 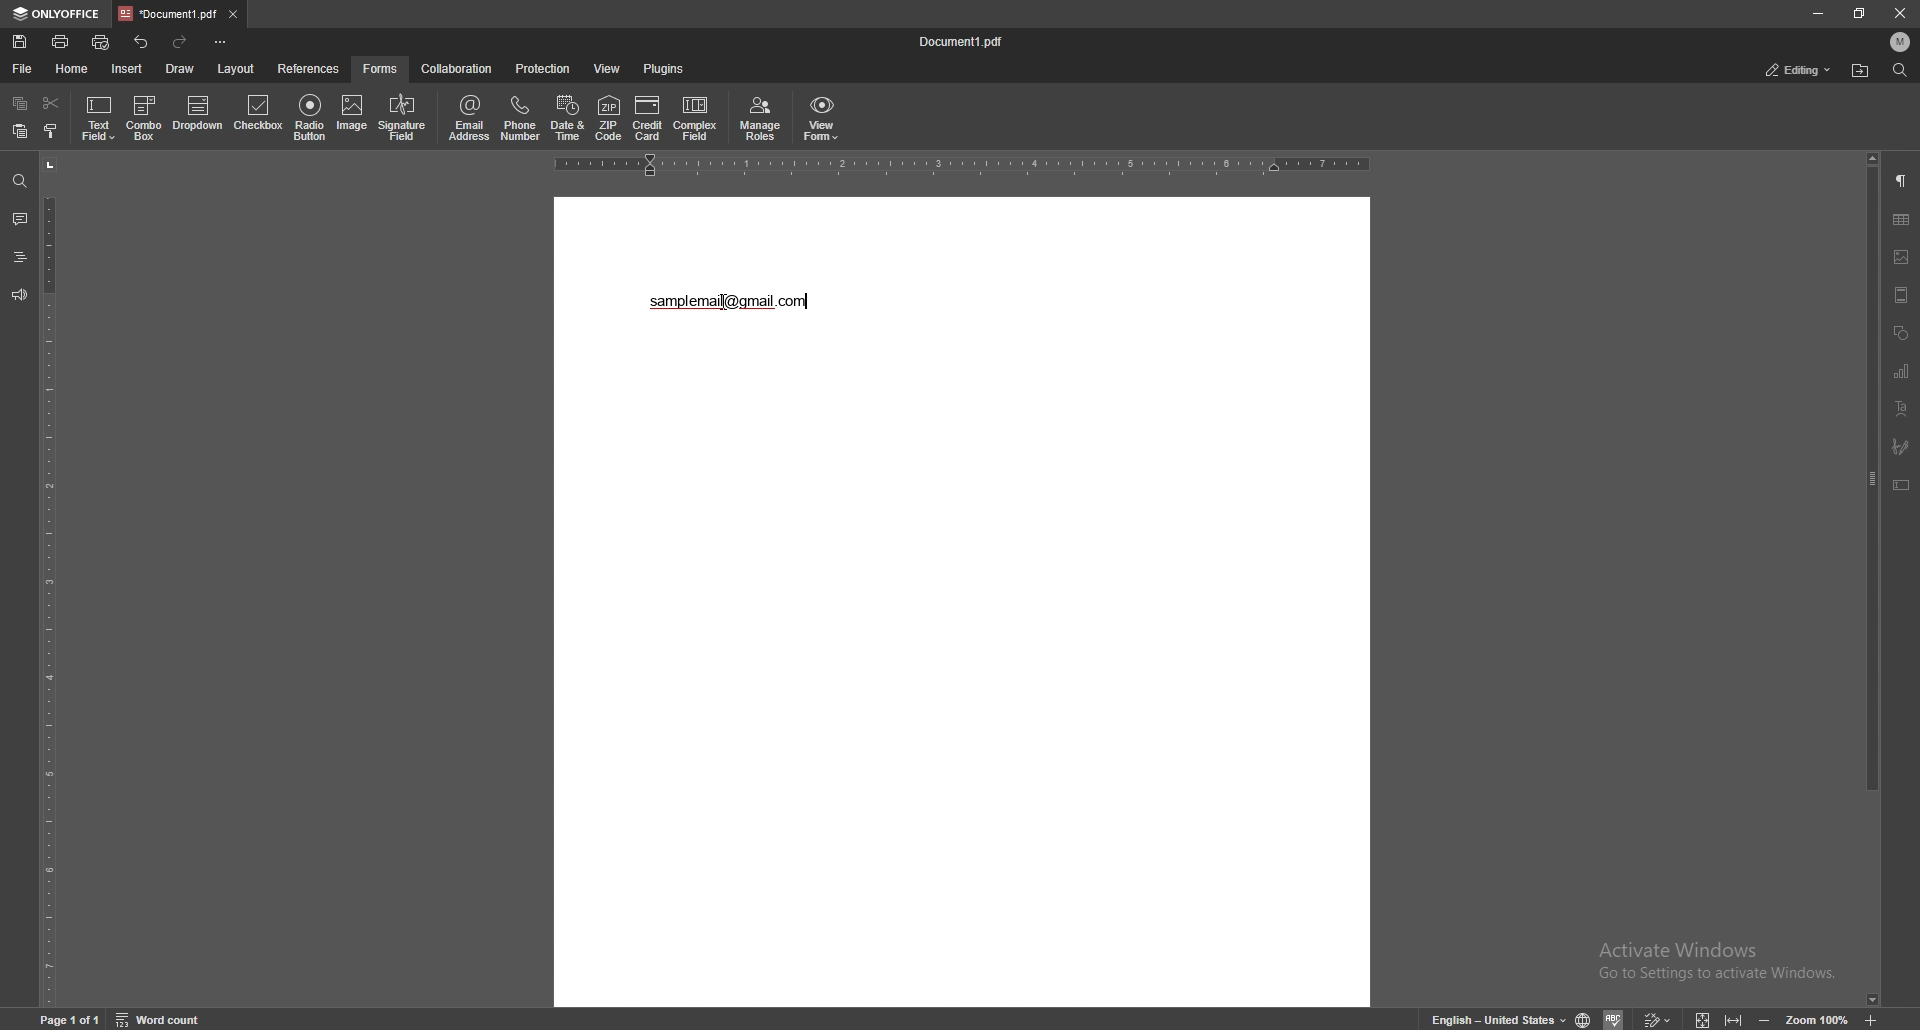 What do you see at coordinates (1818, 13) in the screenshot?
I see `minimize` at bounding box center [1818, 13].